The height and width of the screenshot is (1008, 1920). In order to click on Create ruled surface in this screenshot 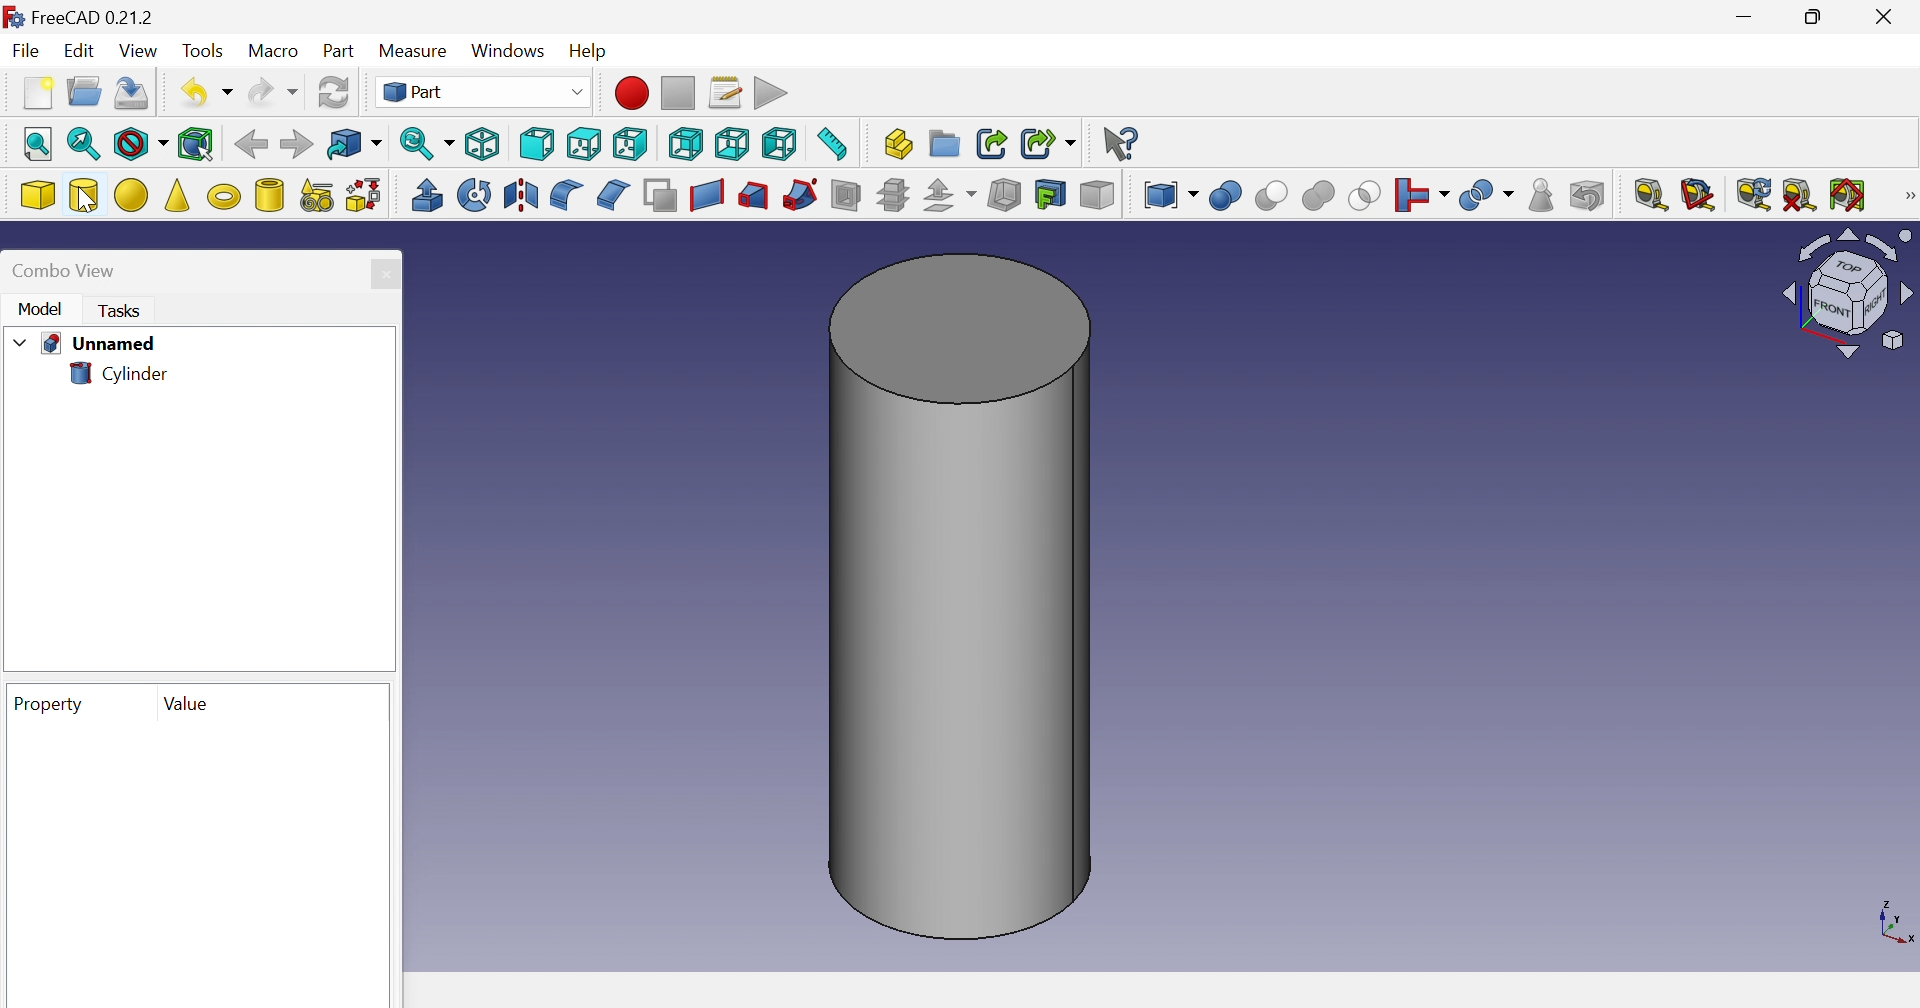, I will do `click(706, 196)`.